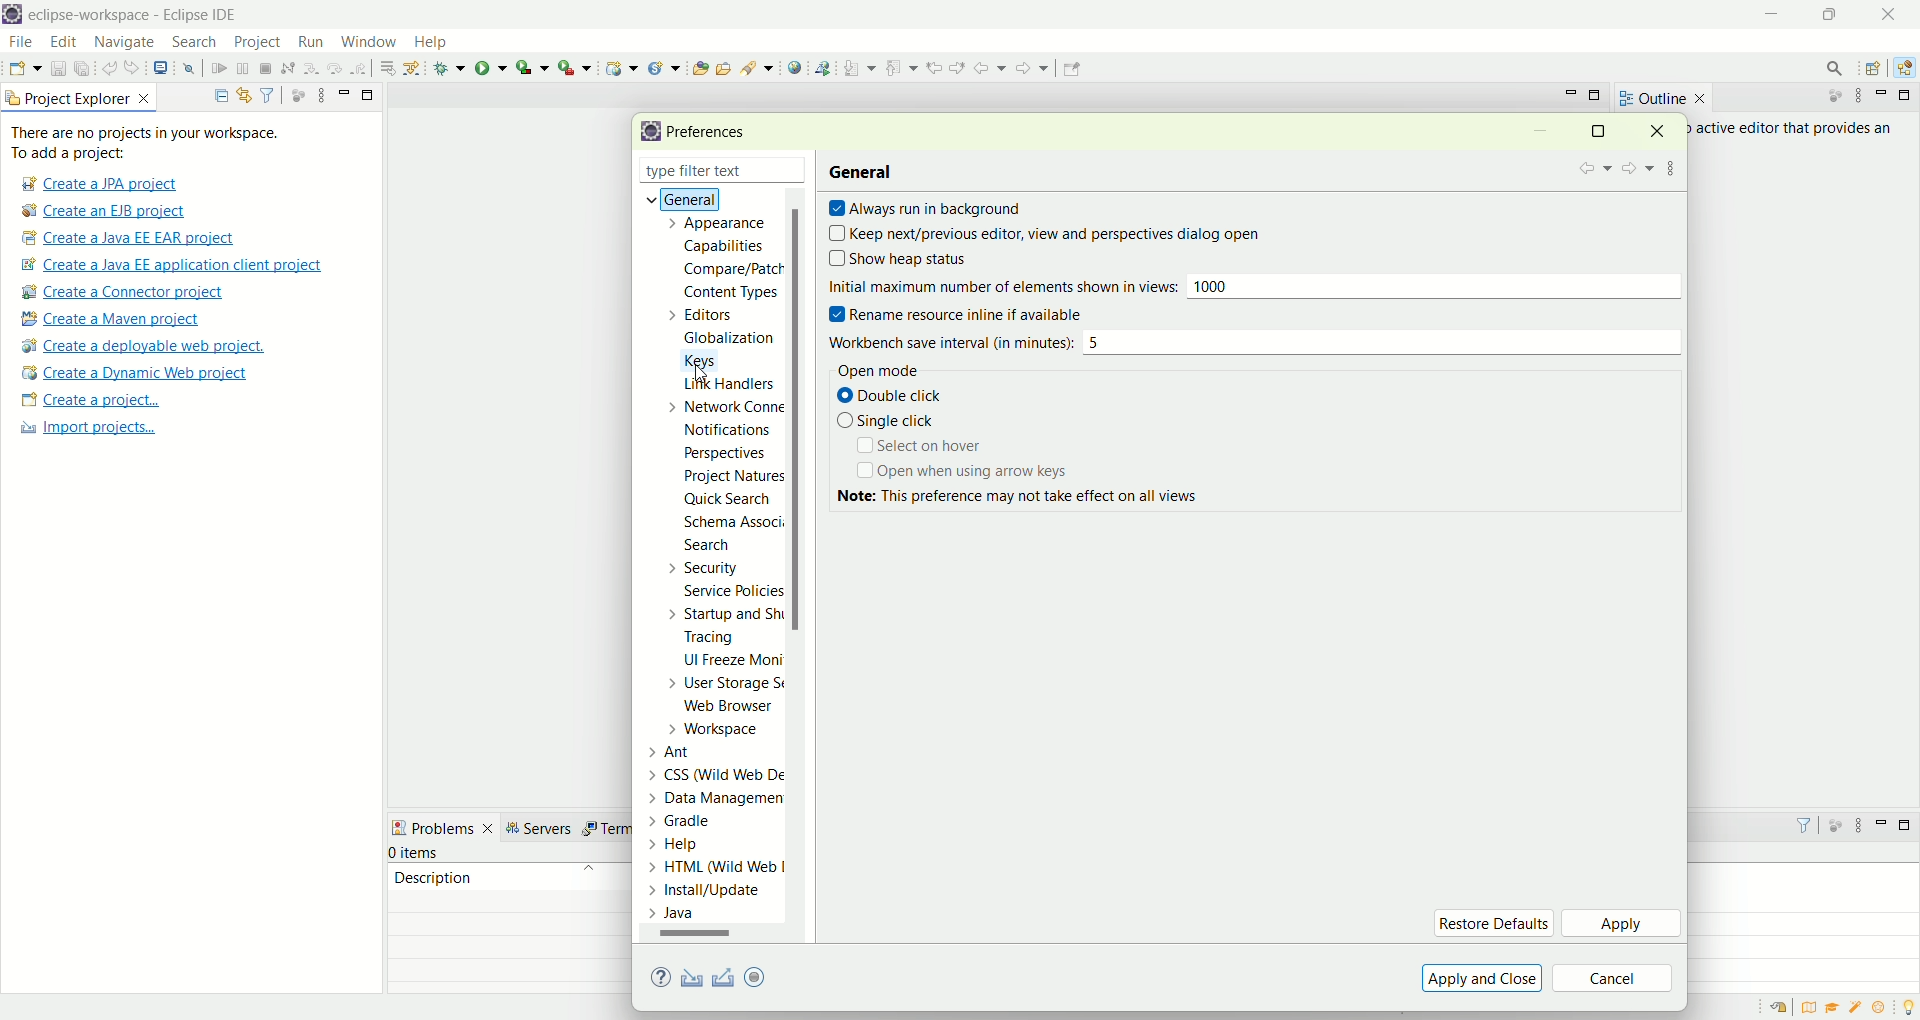  Describe the element at coordinates (125, 43) in the screenshot. I see `navigate` at that location.